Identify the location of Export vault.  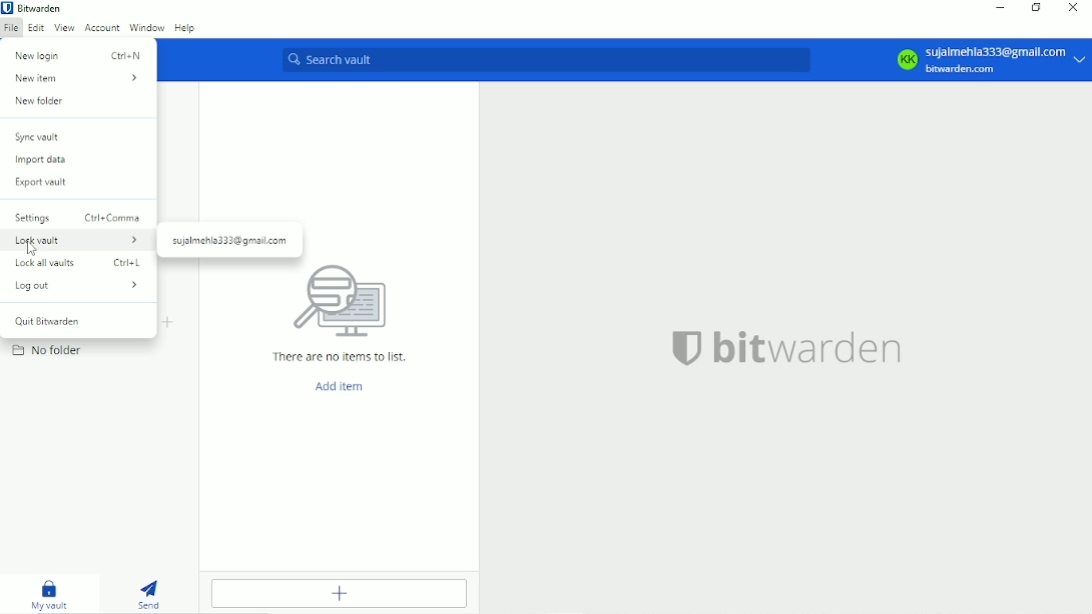
(42, 183).